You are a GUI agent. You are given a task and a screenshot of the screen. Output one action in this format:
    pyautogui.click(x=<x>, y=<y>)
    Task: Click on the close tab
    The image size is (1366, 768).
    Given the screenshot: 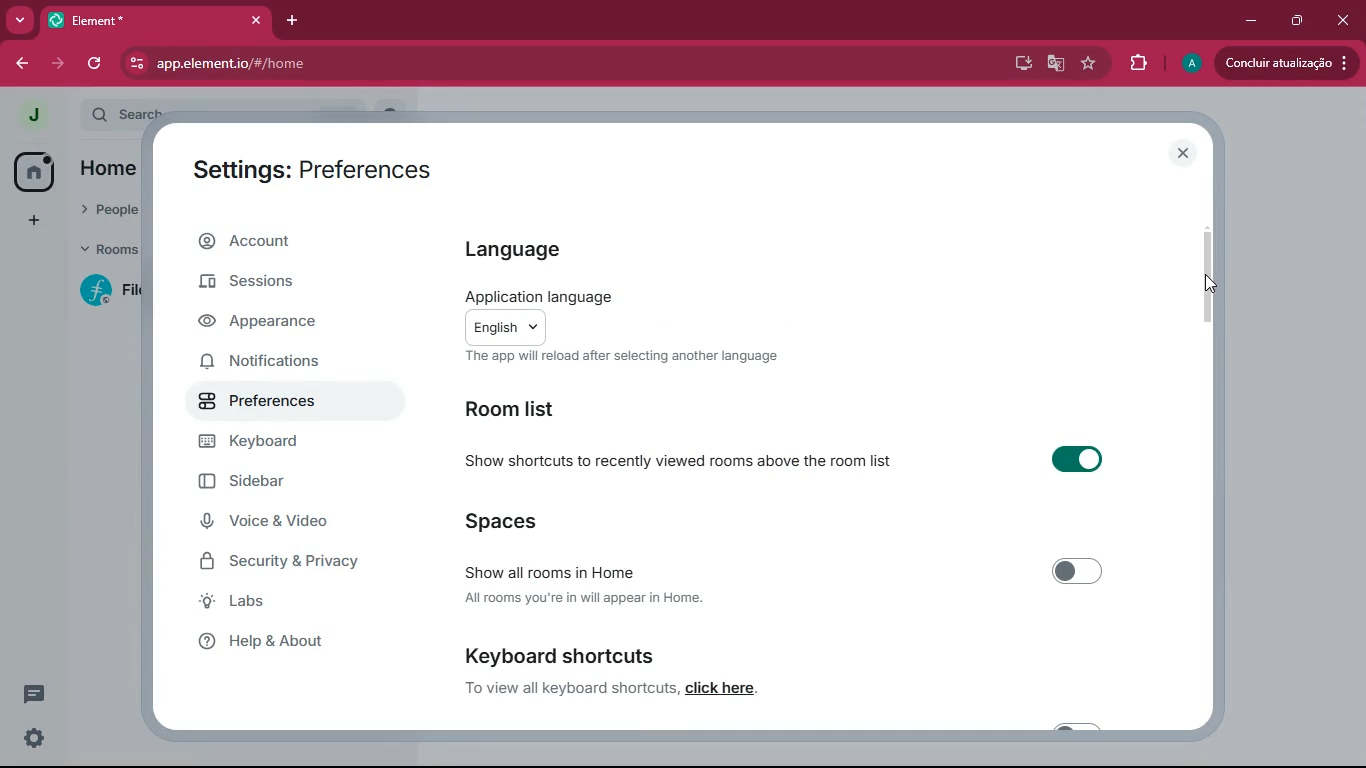 What is the action you would take?
    pyautogui.click(x=258, y=21)
    